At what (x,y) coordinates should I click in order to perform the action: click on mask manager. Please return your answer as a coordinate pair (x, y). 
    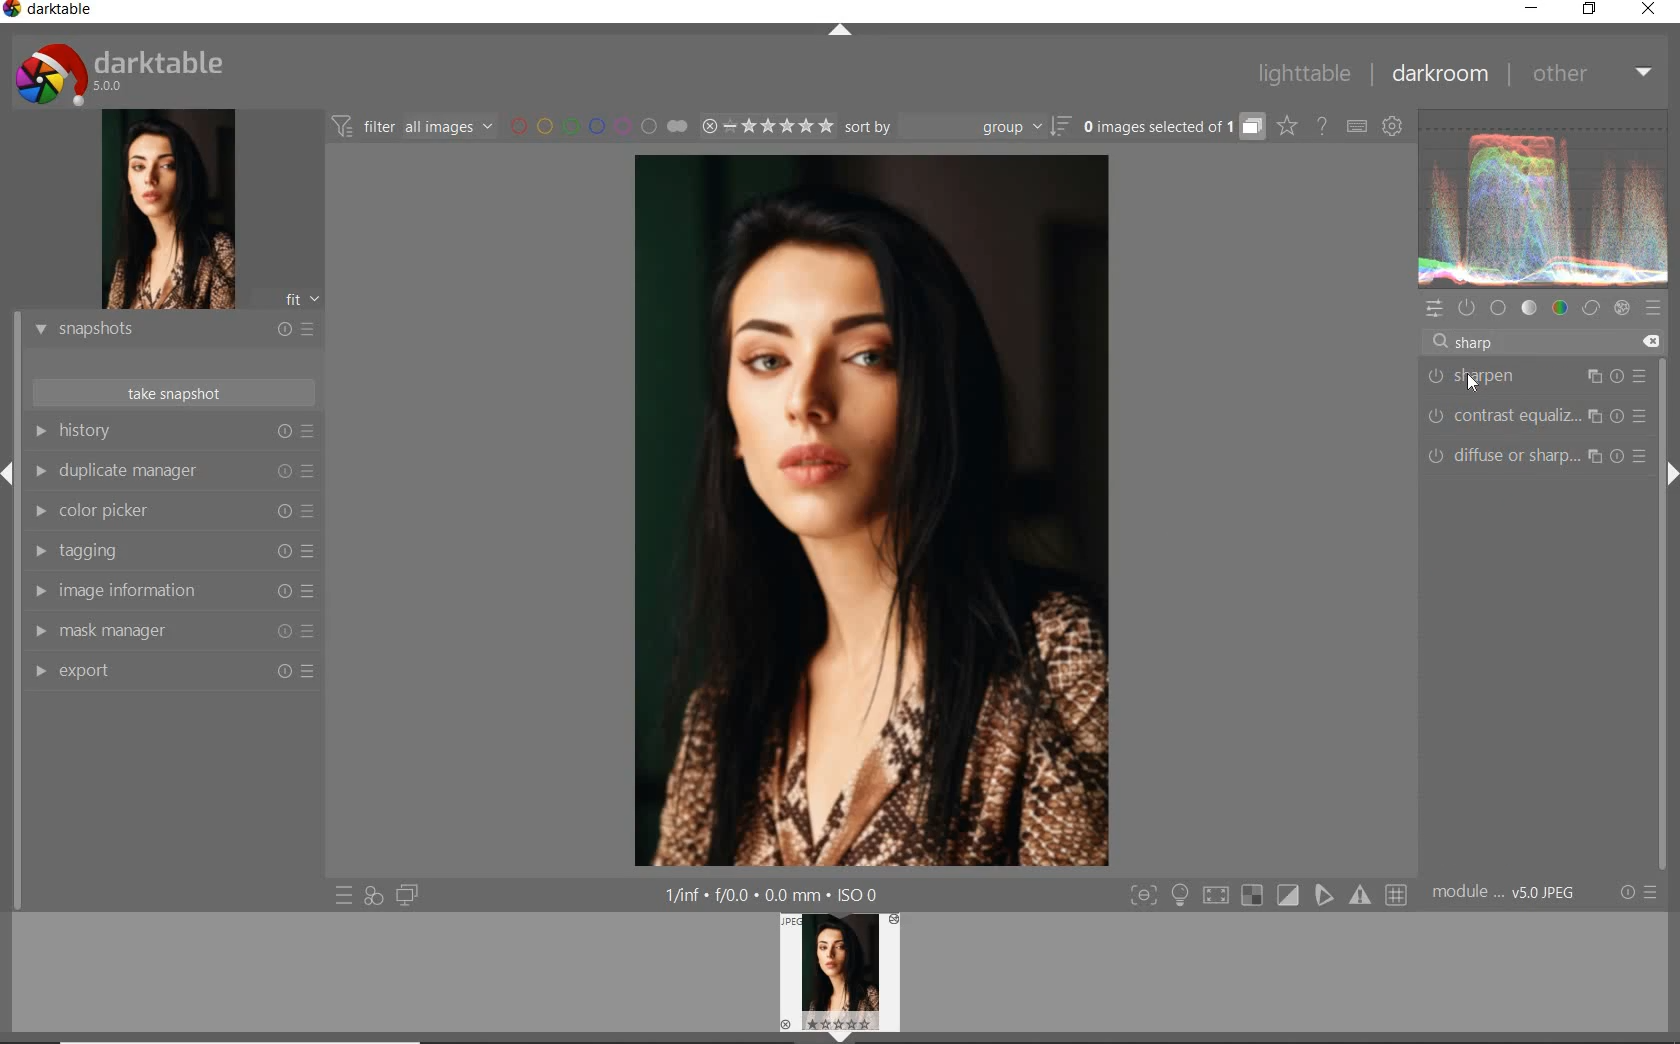
    Looking at the image, I should click on (172, 631).